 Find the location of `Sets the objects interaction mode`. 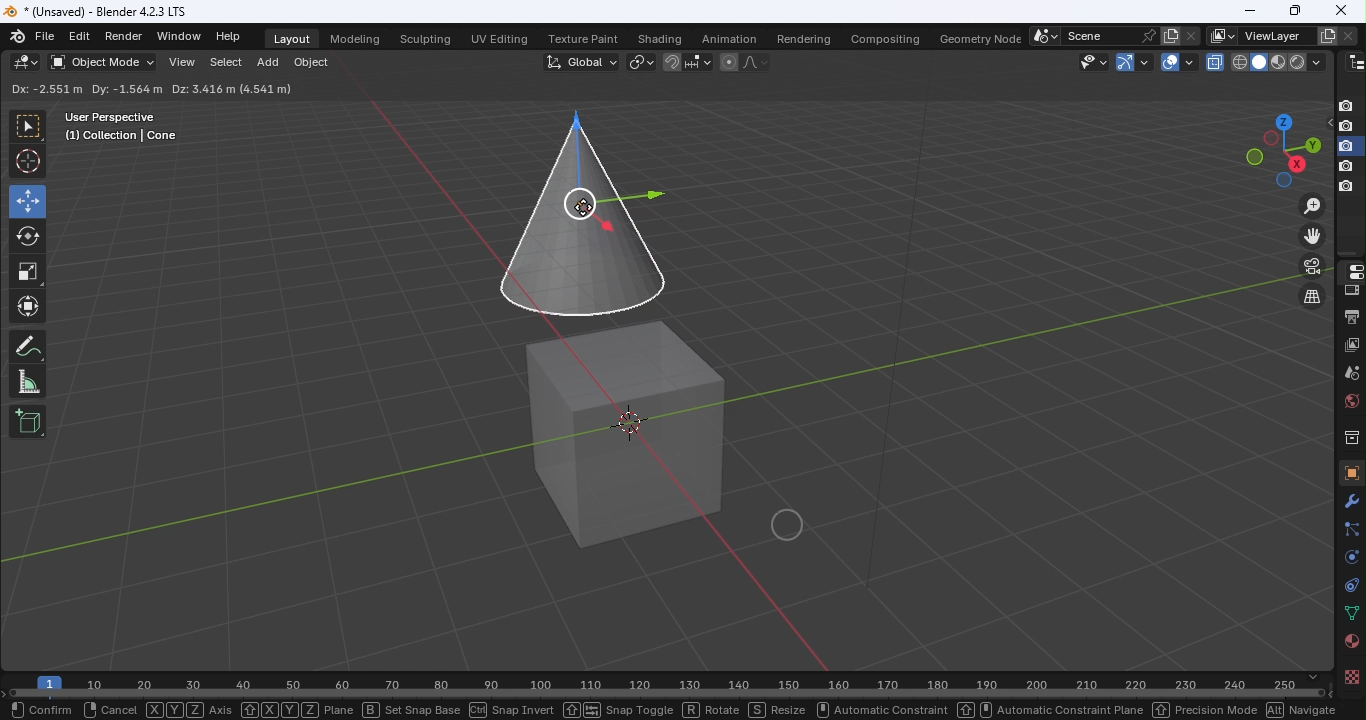

Sets the objects interaction mode is located at coordinates (101, 63).